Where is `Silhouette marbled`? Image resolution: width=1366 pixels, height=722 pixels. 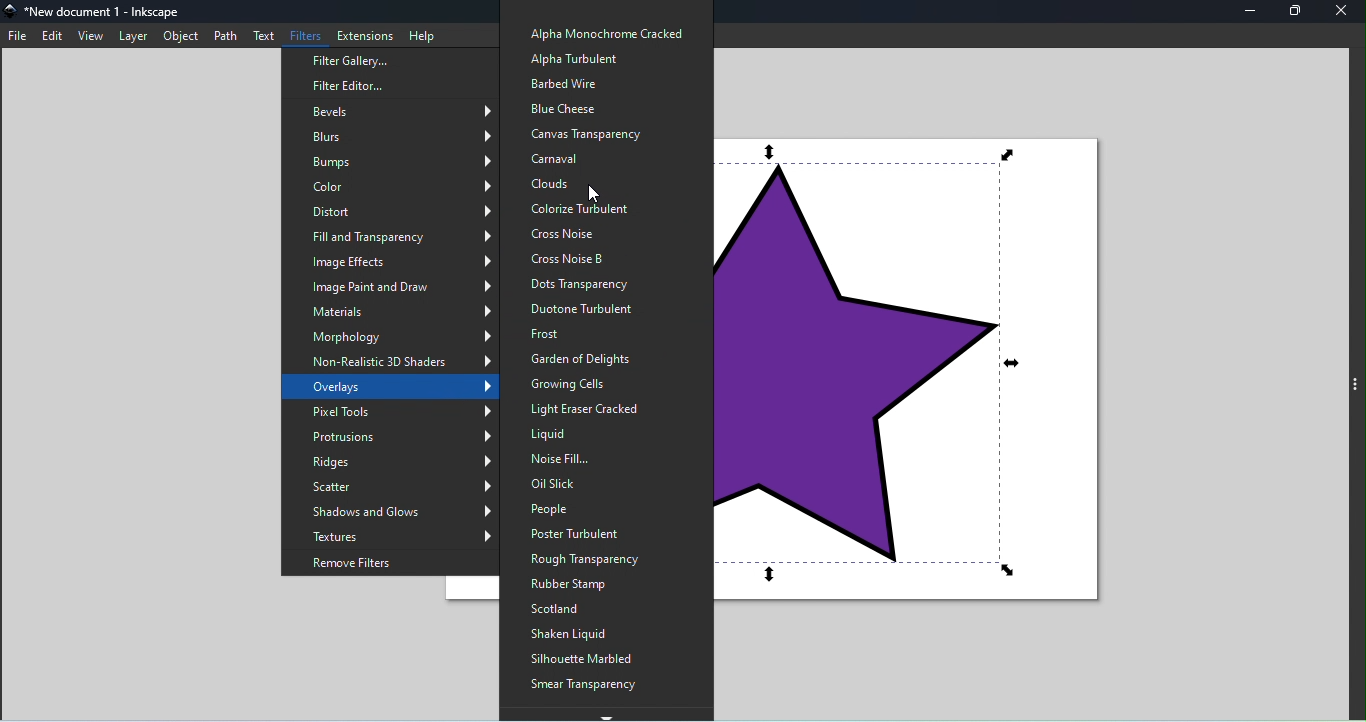 Silhouette marbled is located at coordinates (590, 659).